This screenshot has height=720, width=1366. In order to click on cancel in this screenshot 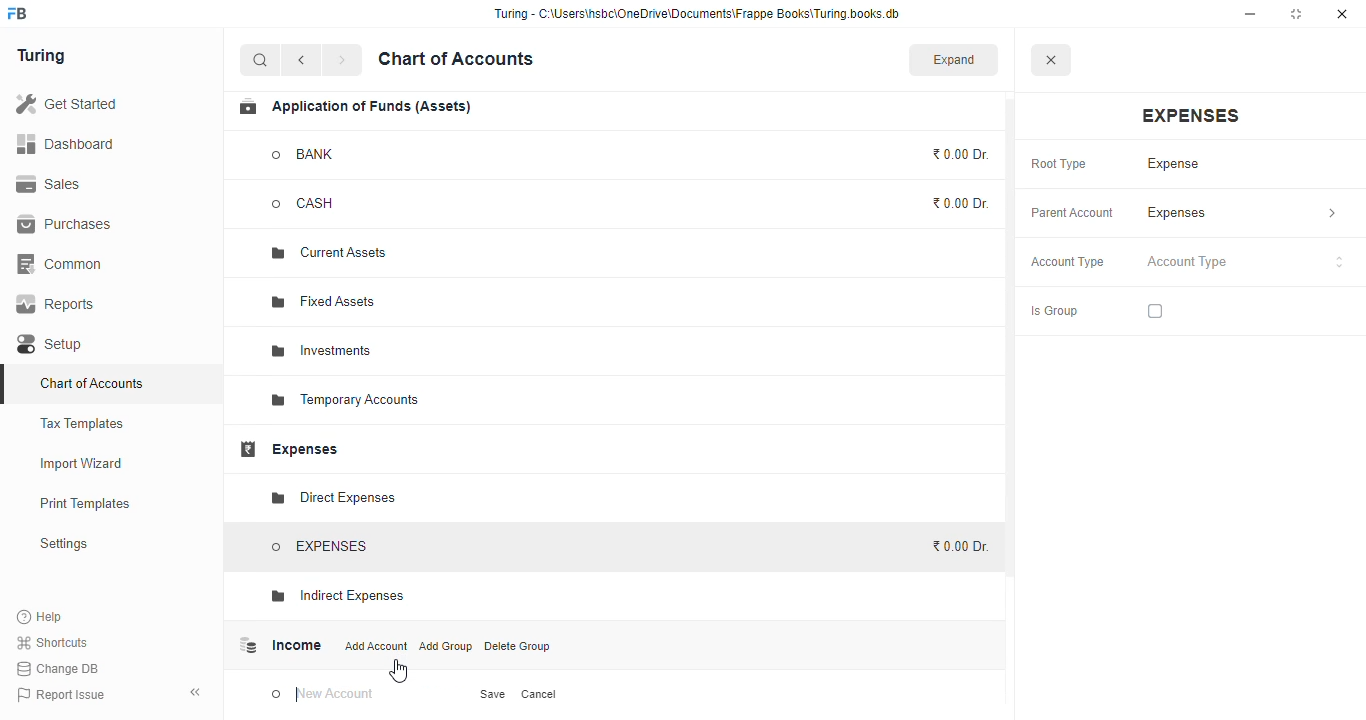, I will do `click(538, 694)`.